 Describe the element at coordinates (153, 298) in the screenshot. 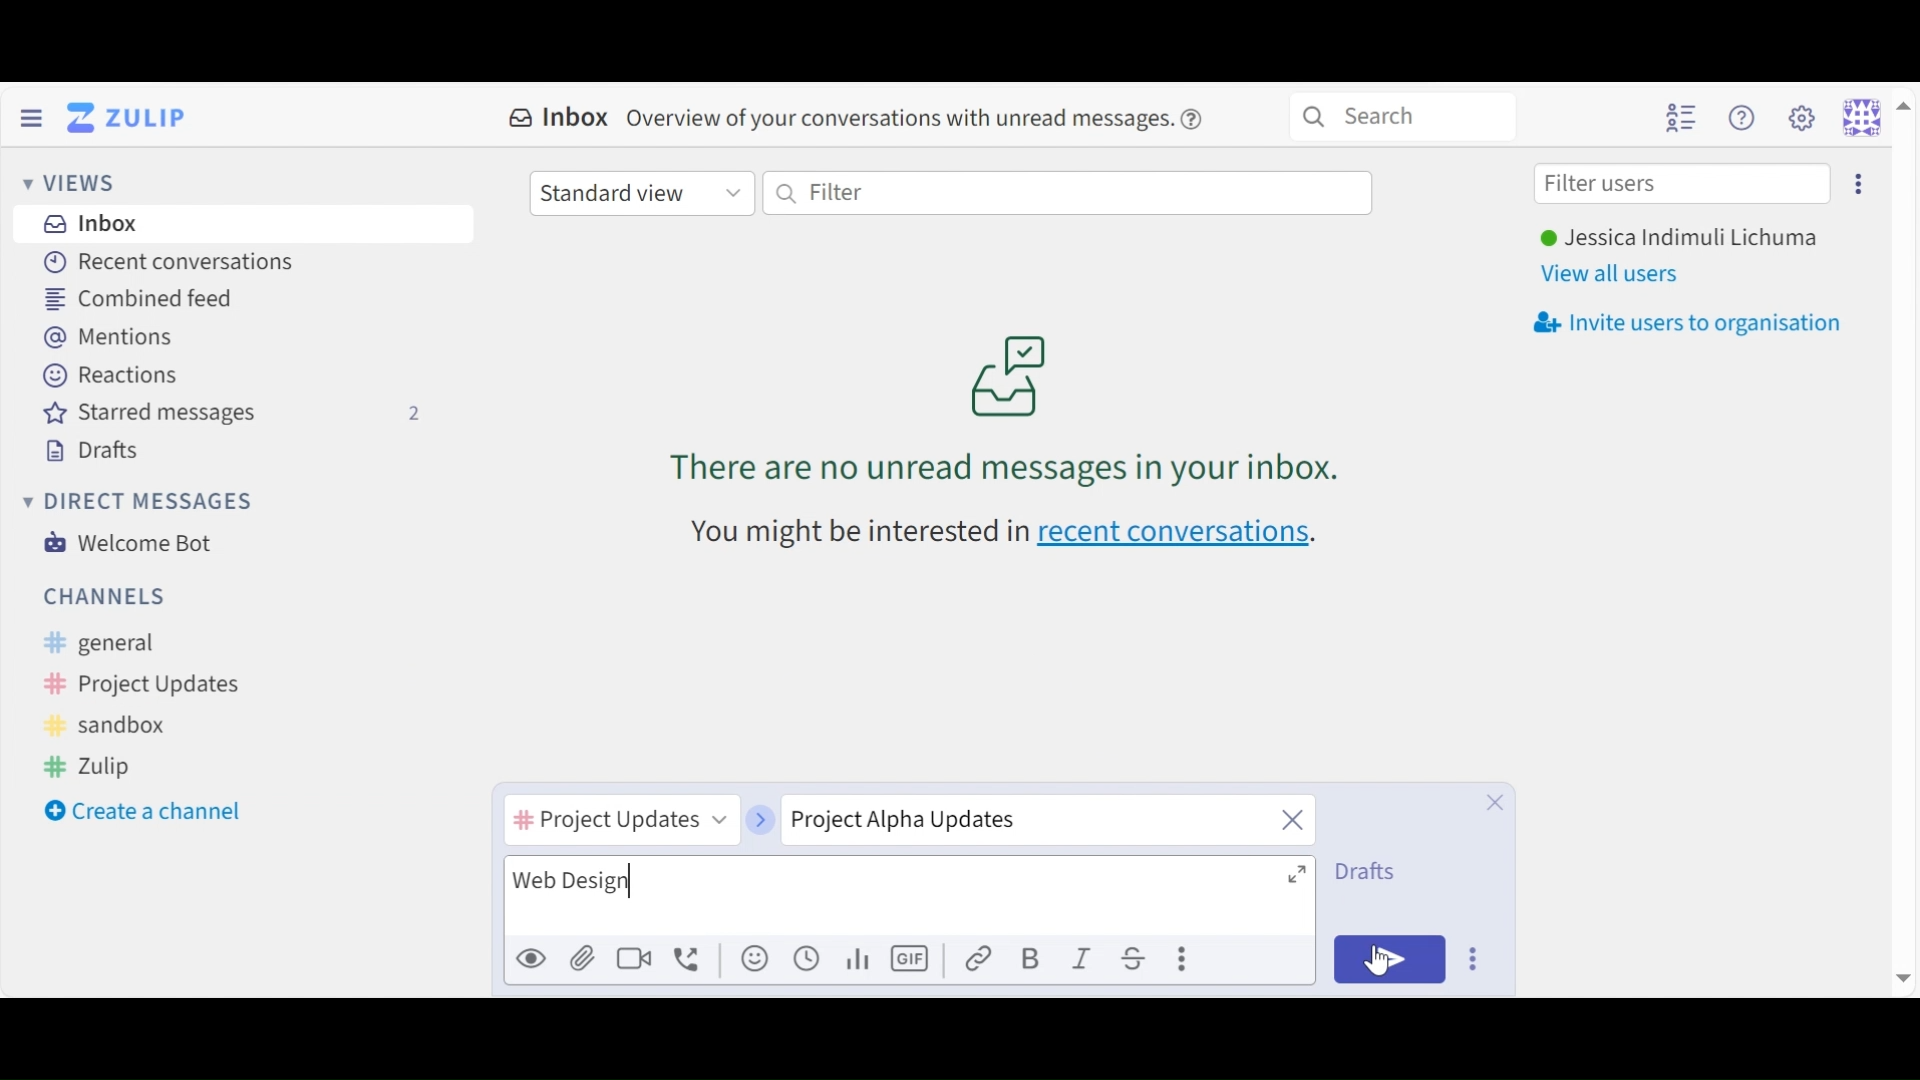

I see `Combined feed` at that location.